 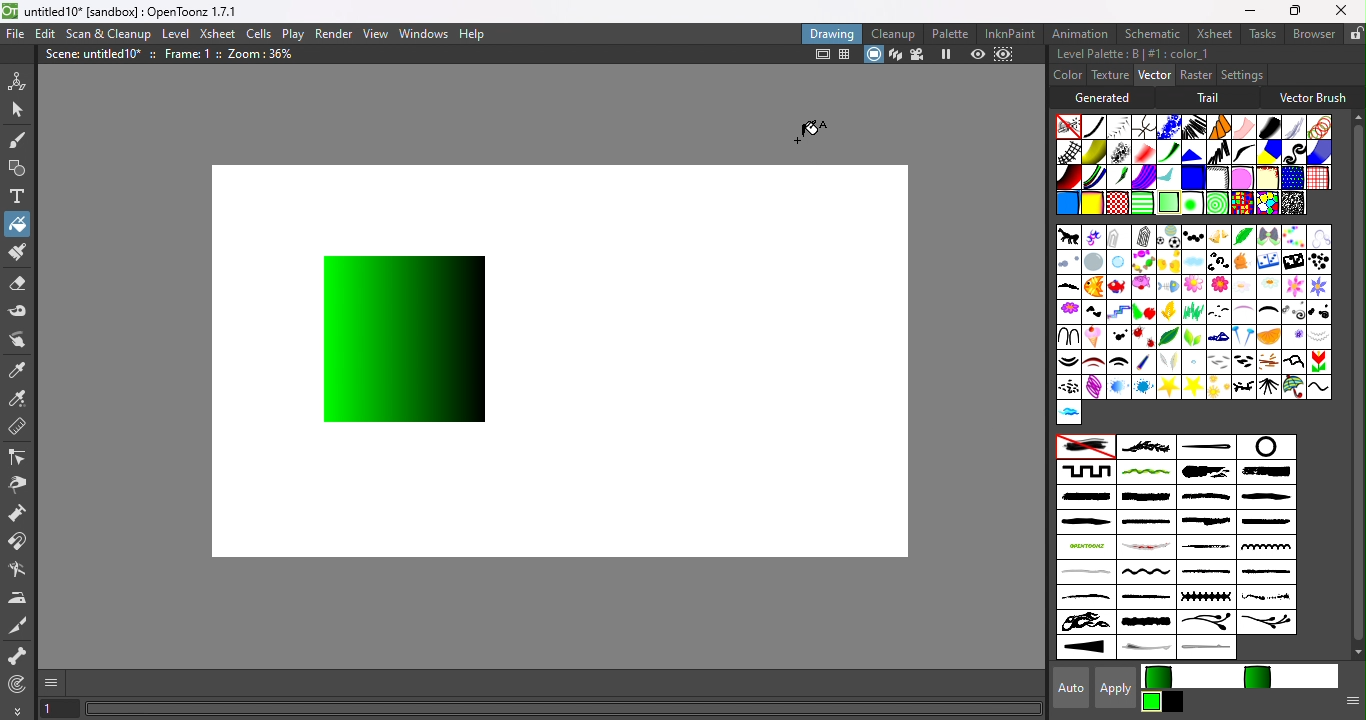 I want to click on pencil, so click(x=1141, y=363).